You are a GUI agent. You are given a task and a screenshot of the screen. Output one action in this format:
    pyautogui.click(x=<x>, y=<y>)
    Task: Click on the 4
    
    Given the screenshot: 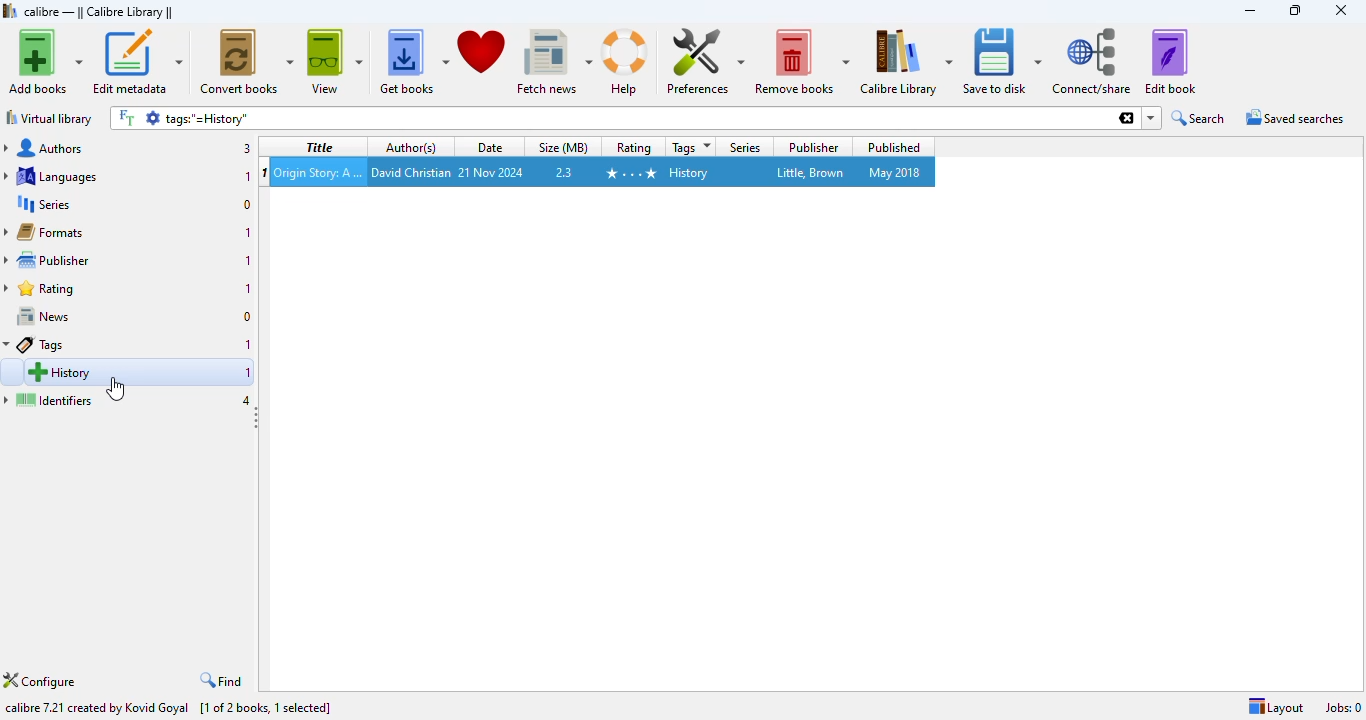 What is the action you would take?
    pyautogui.click(x=246, y=399)
    